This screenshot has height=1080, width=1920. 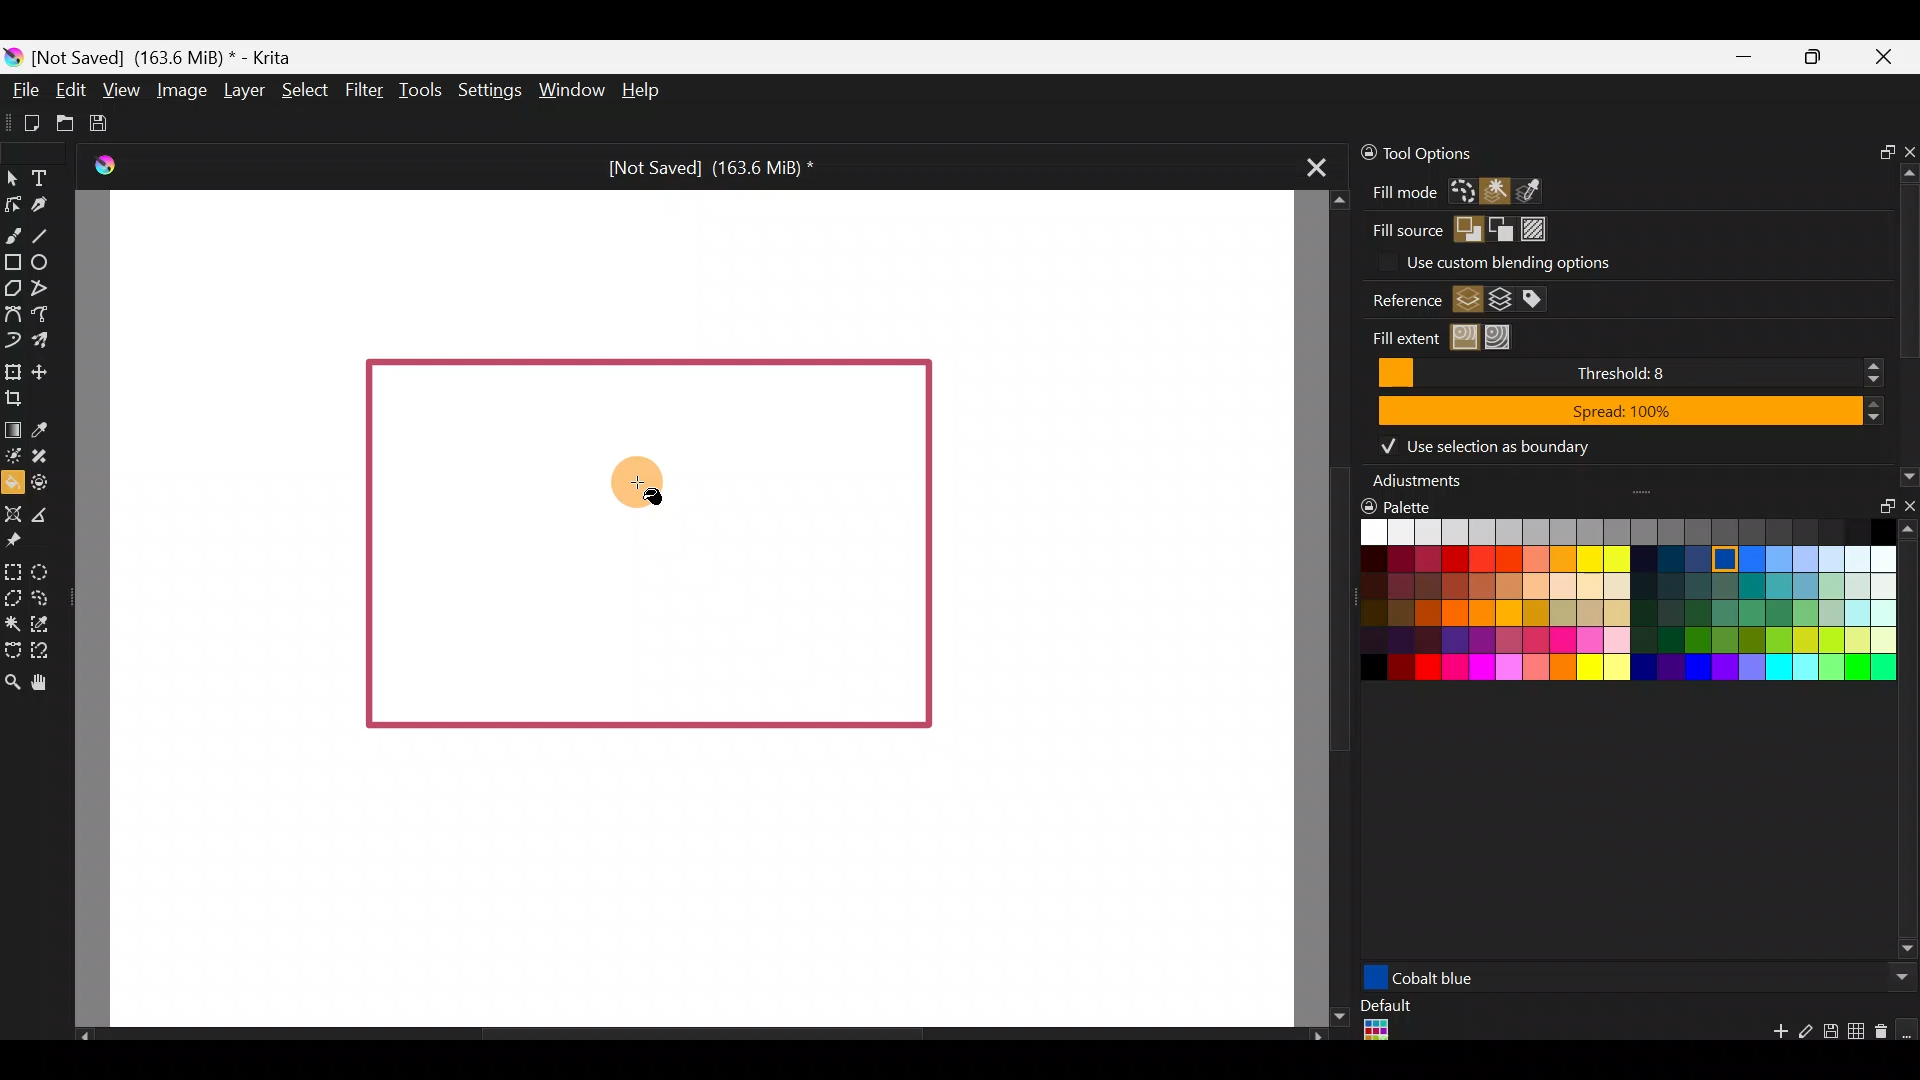 I want to click on Background color, so click(x=1501, y=227).